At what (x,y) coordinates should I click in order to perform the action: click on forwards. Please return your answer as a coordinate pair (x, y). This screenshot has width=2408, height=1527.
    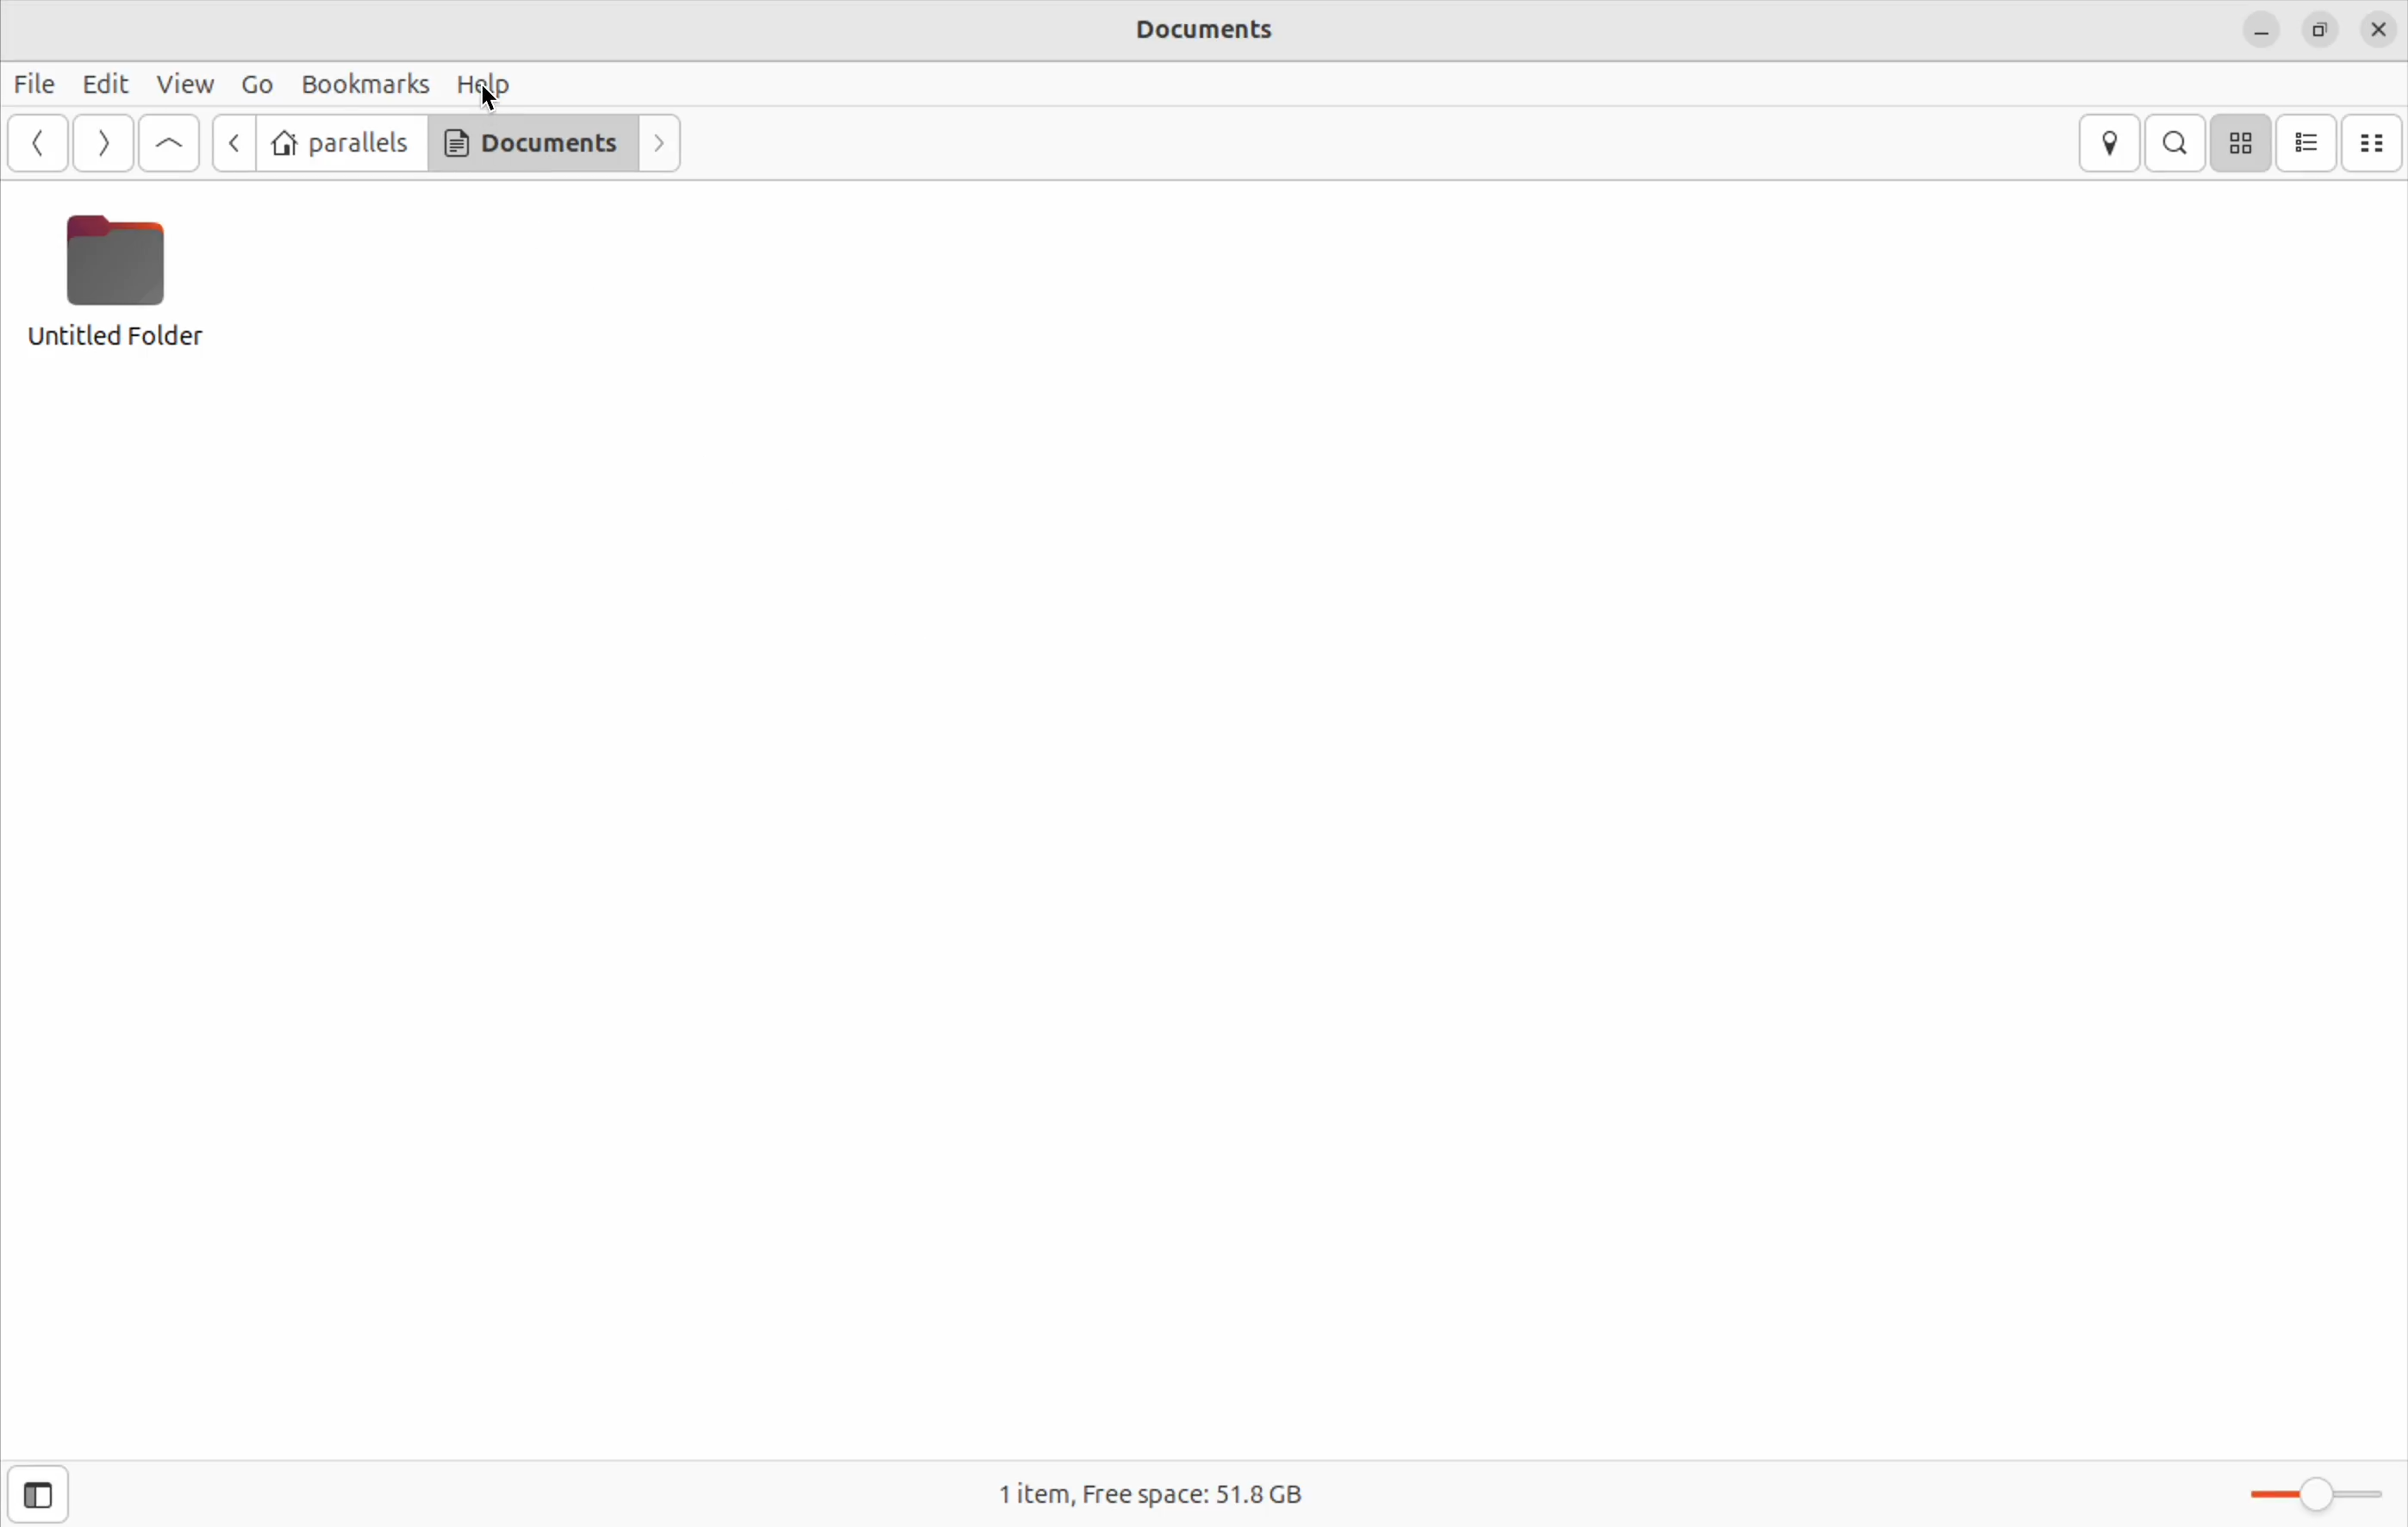
    Looking at the image, I should click on (657, 142).